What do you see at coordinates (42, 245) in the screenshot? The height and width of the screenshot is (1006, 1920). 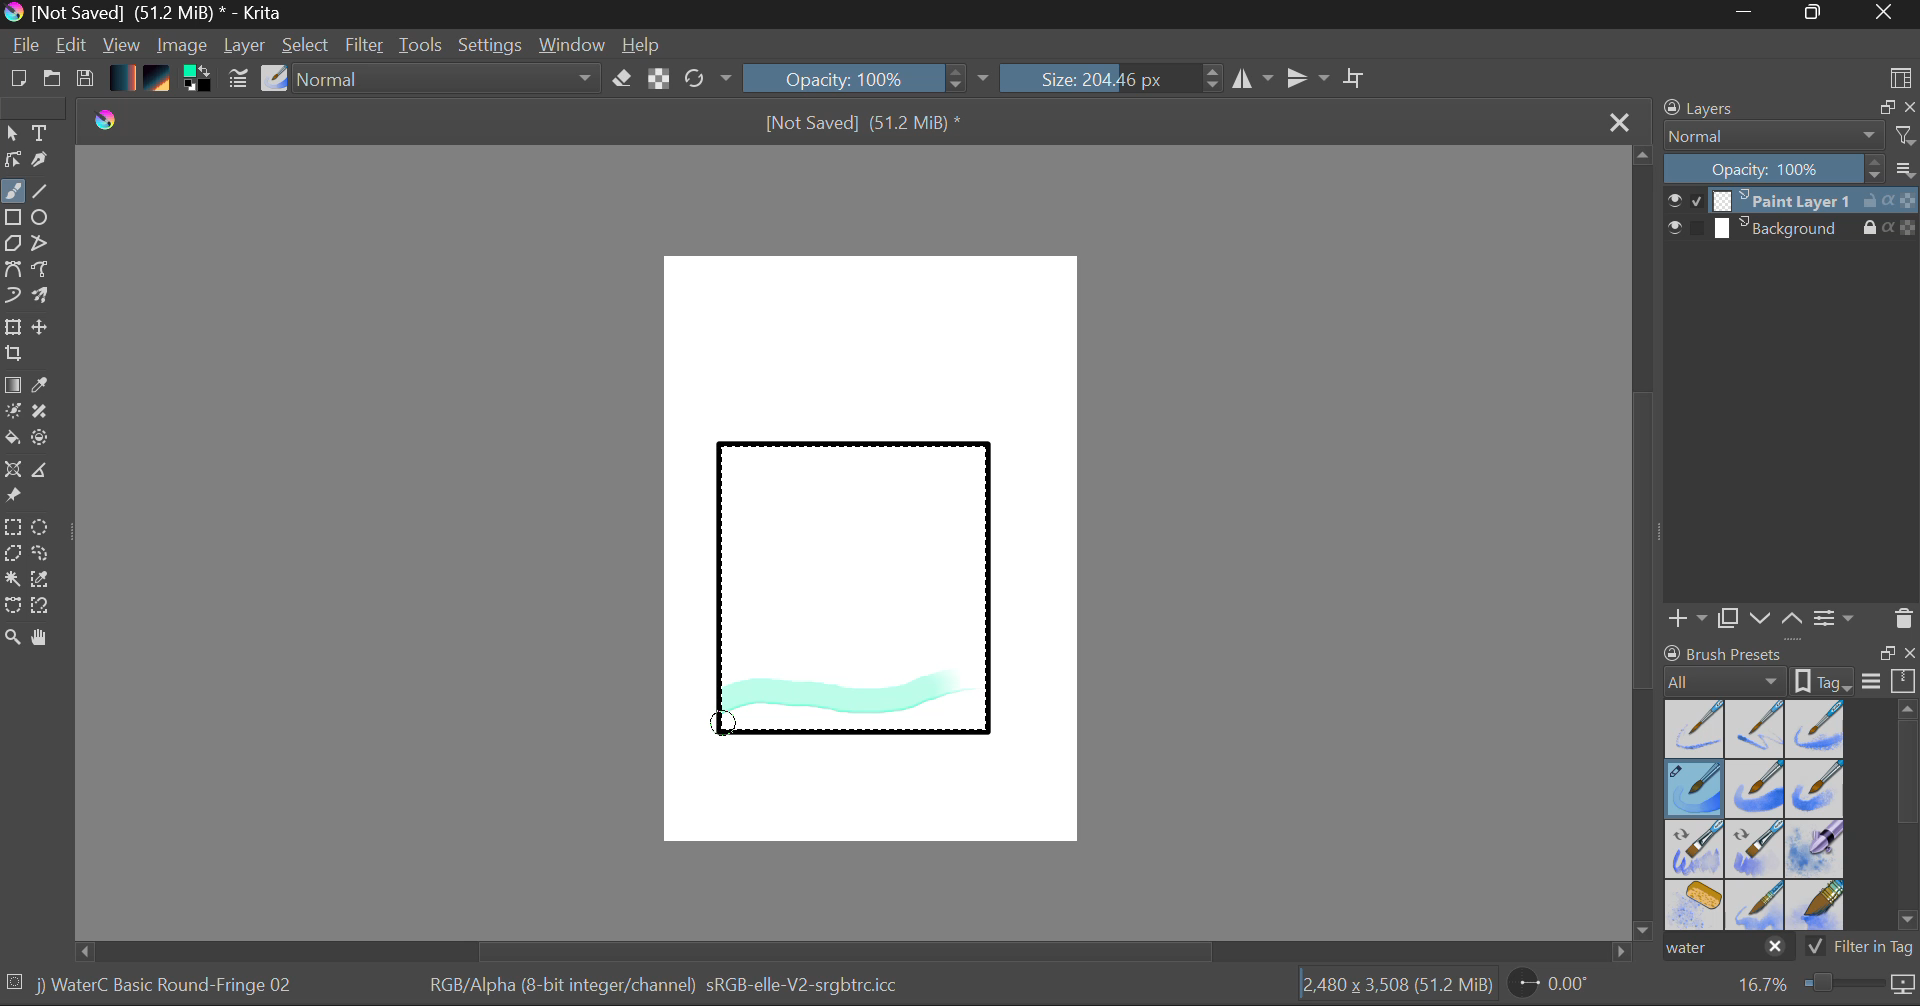 I see `Polyline` at bounding box center [42, 245].